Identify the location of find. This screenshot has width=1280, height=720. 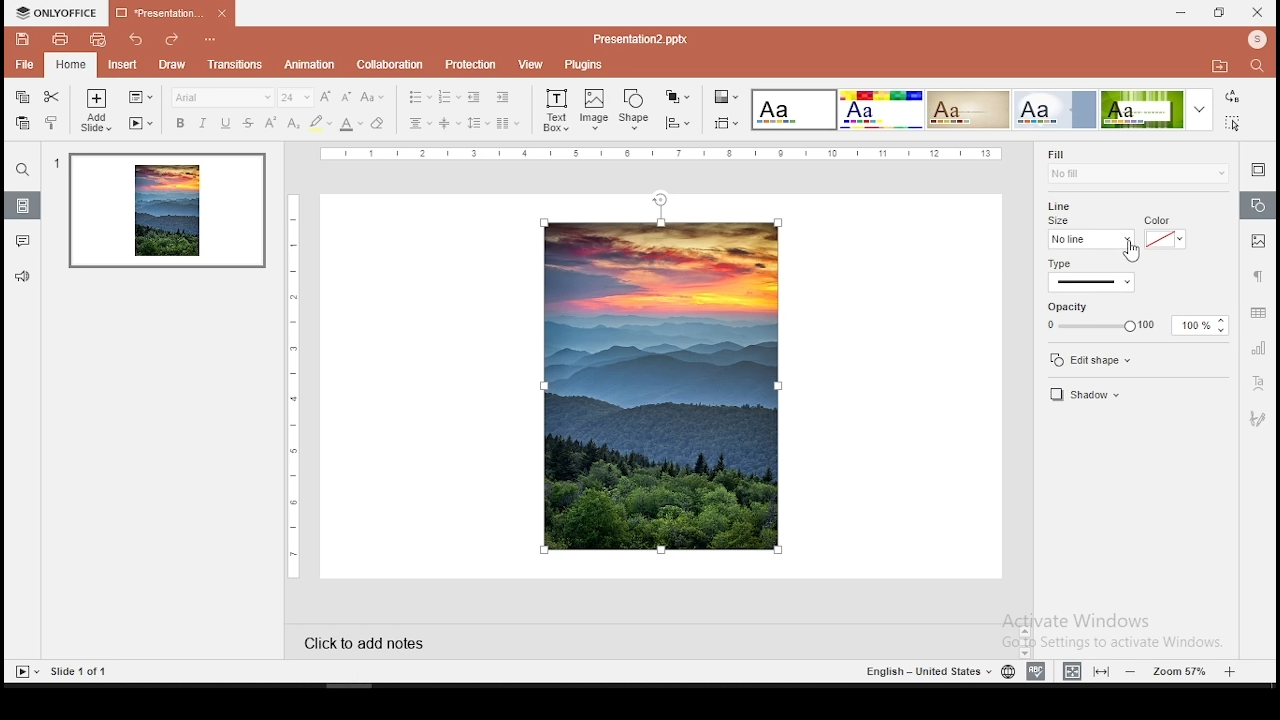
(24, 171).